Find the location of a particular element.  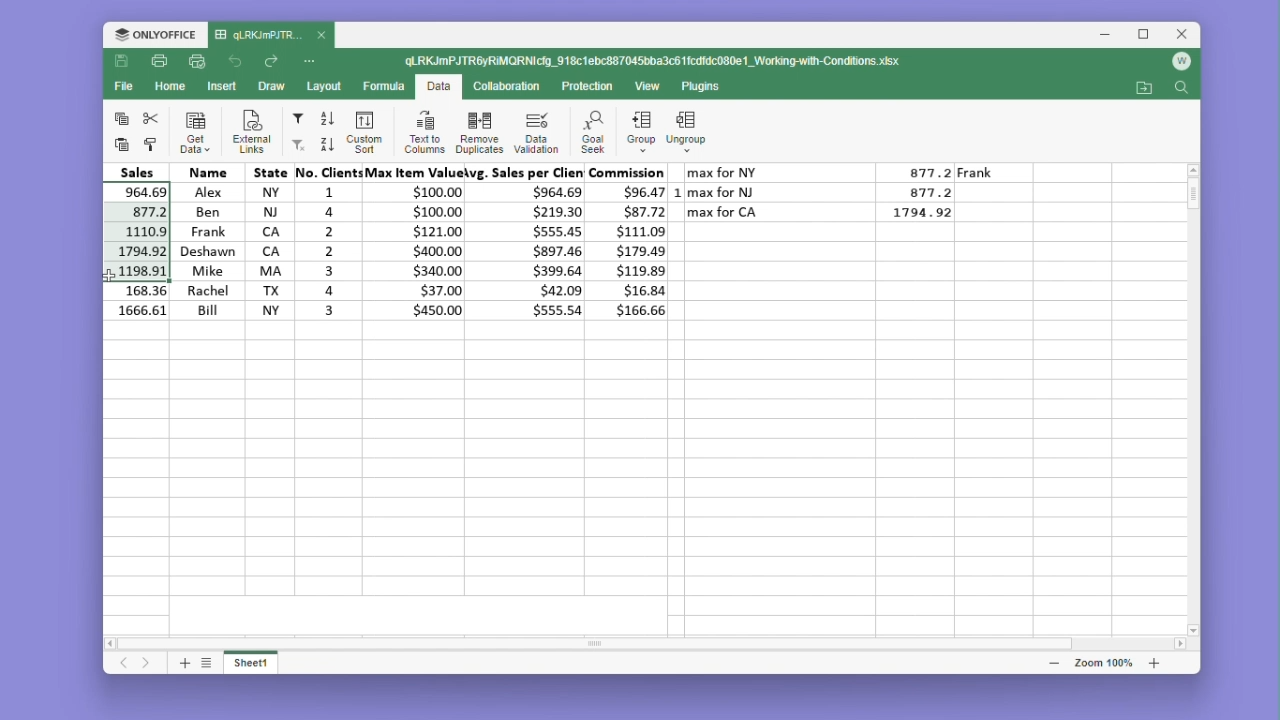

Group is located at coordinates (640, 132).